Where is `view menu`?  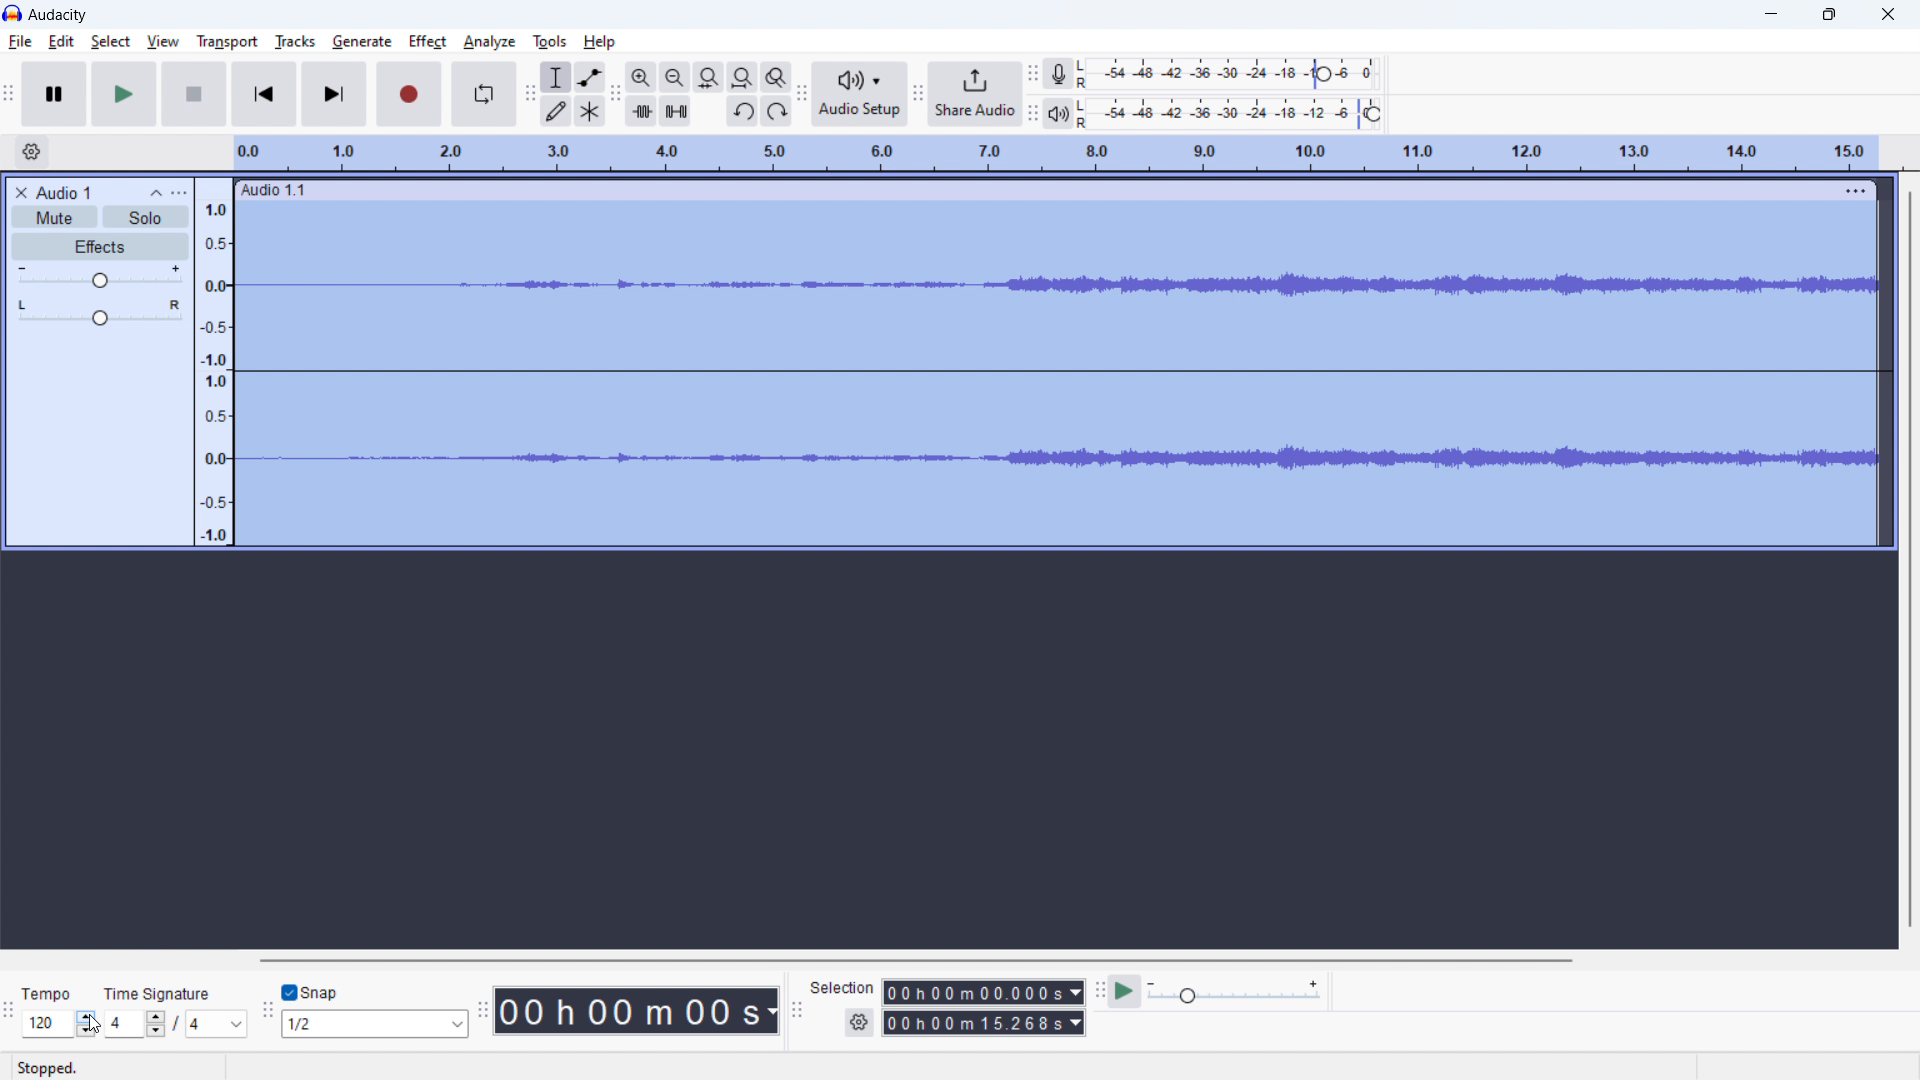 view menu is located at coordinates (180, 192).